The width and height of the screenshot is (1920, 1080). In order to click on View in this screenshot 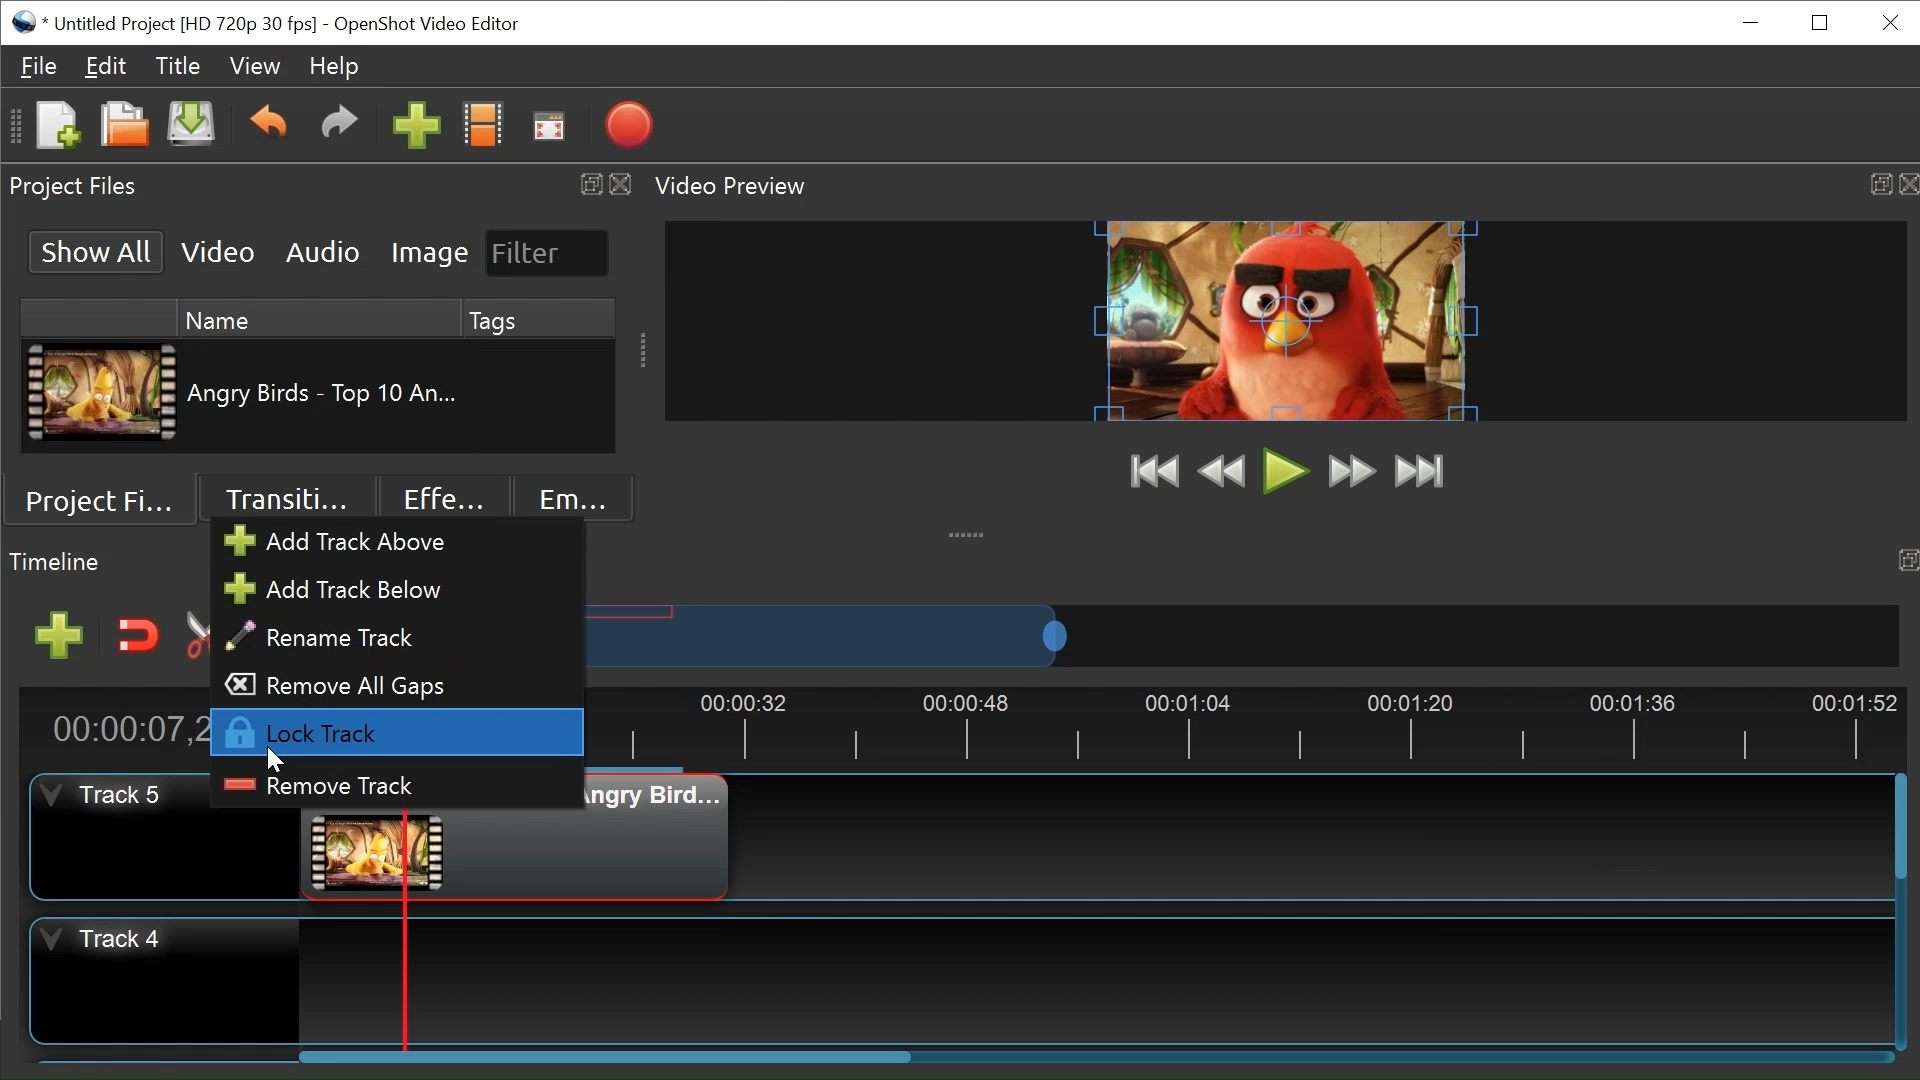, I will do `click(254, 68)`.